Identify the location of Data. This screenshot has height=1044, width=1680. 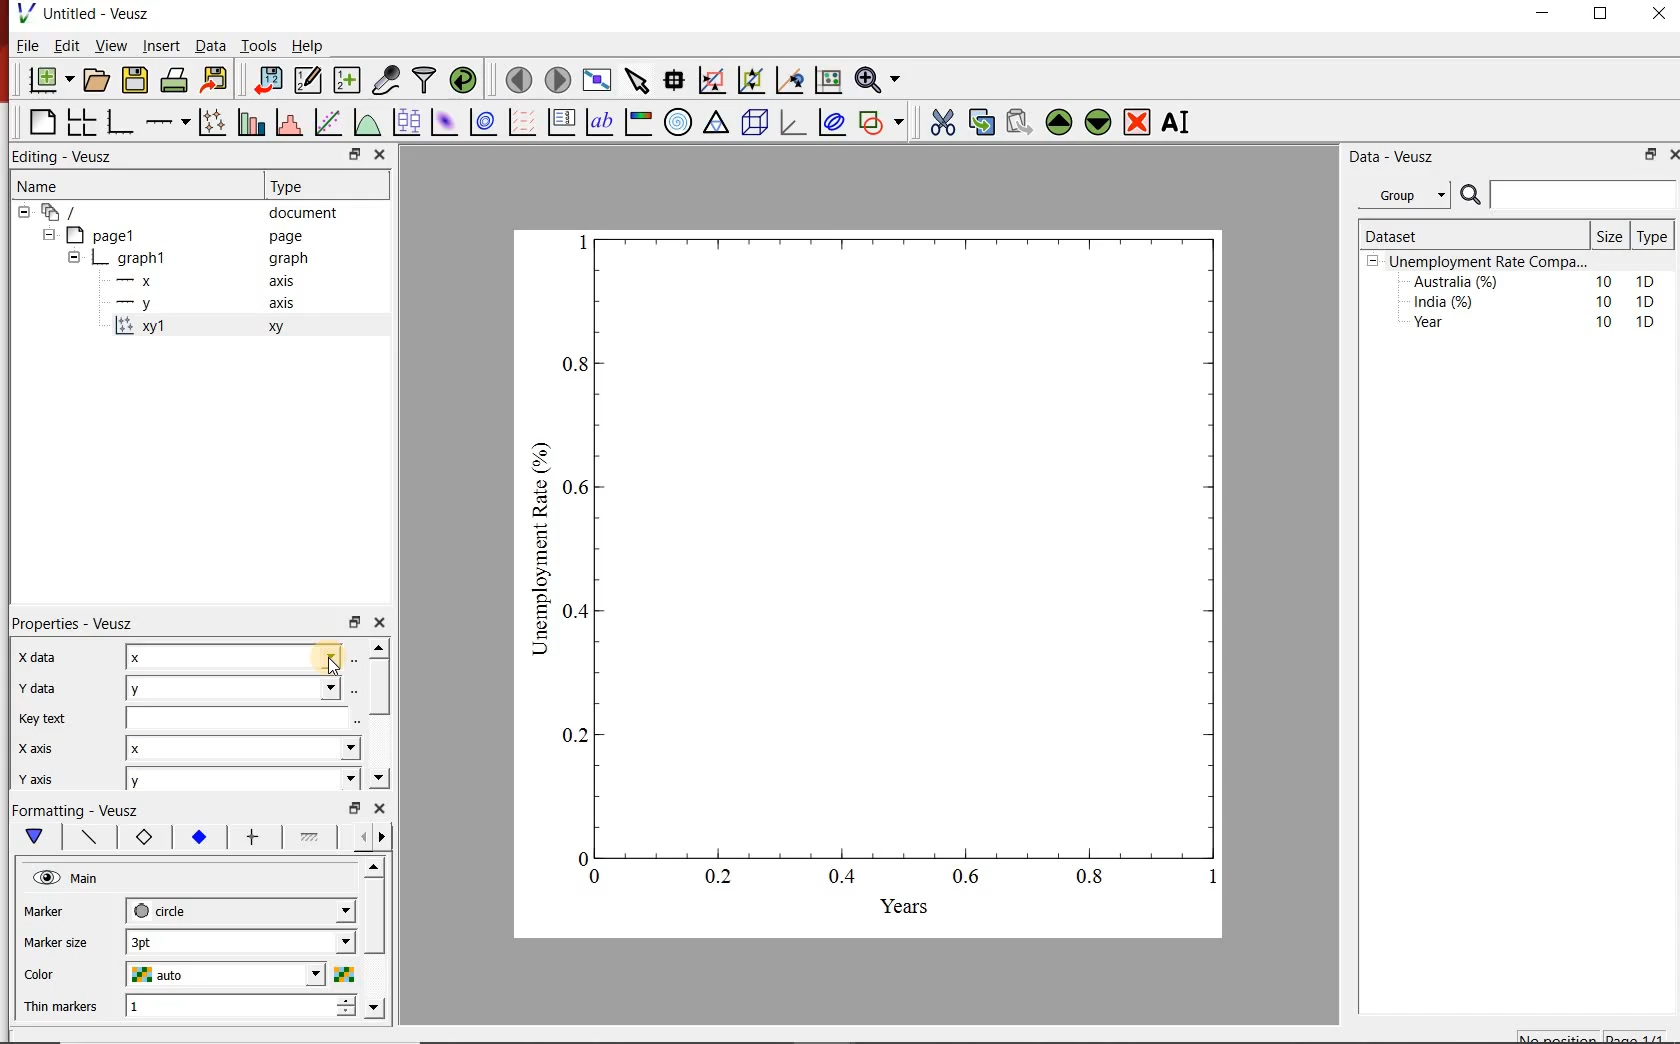
(211, 46).